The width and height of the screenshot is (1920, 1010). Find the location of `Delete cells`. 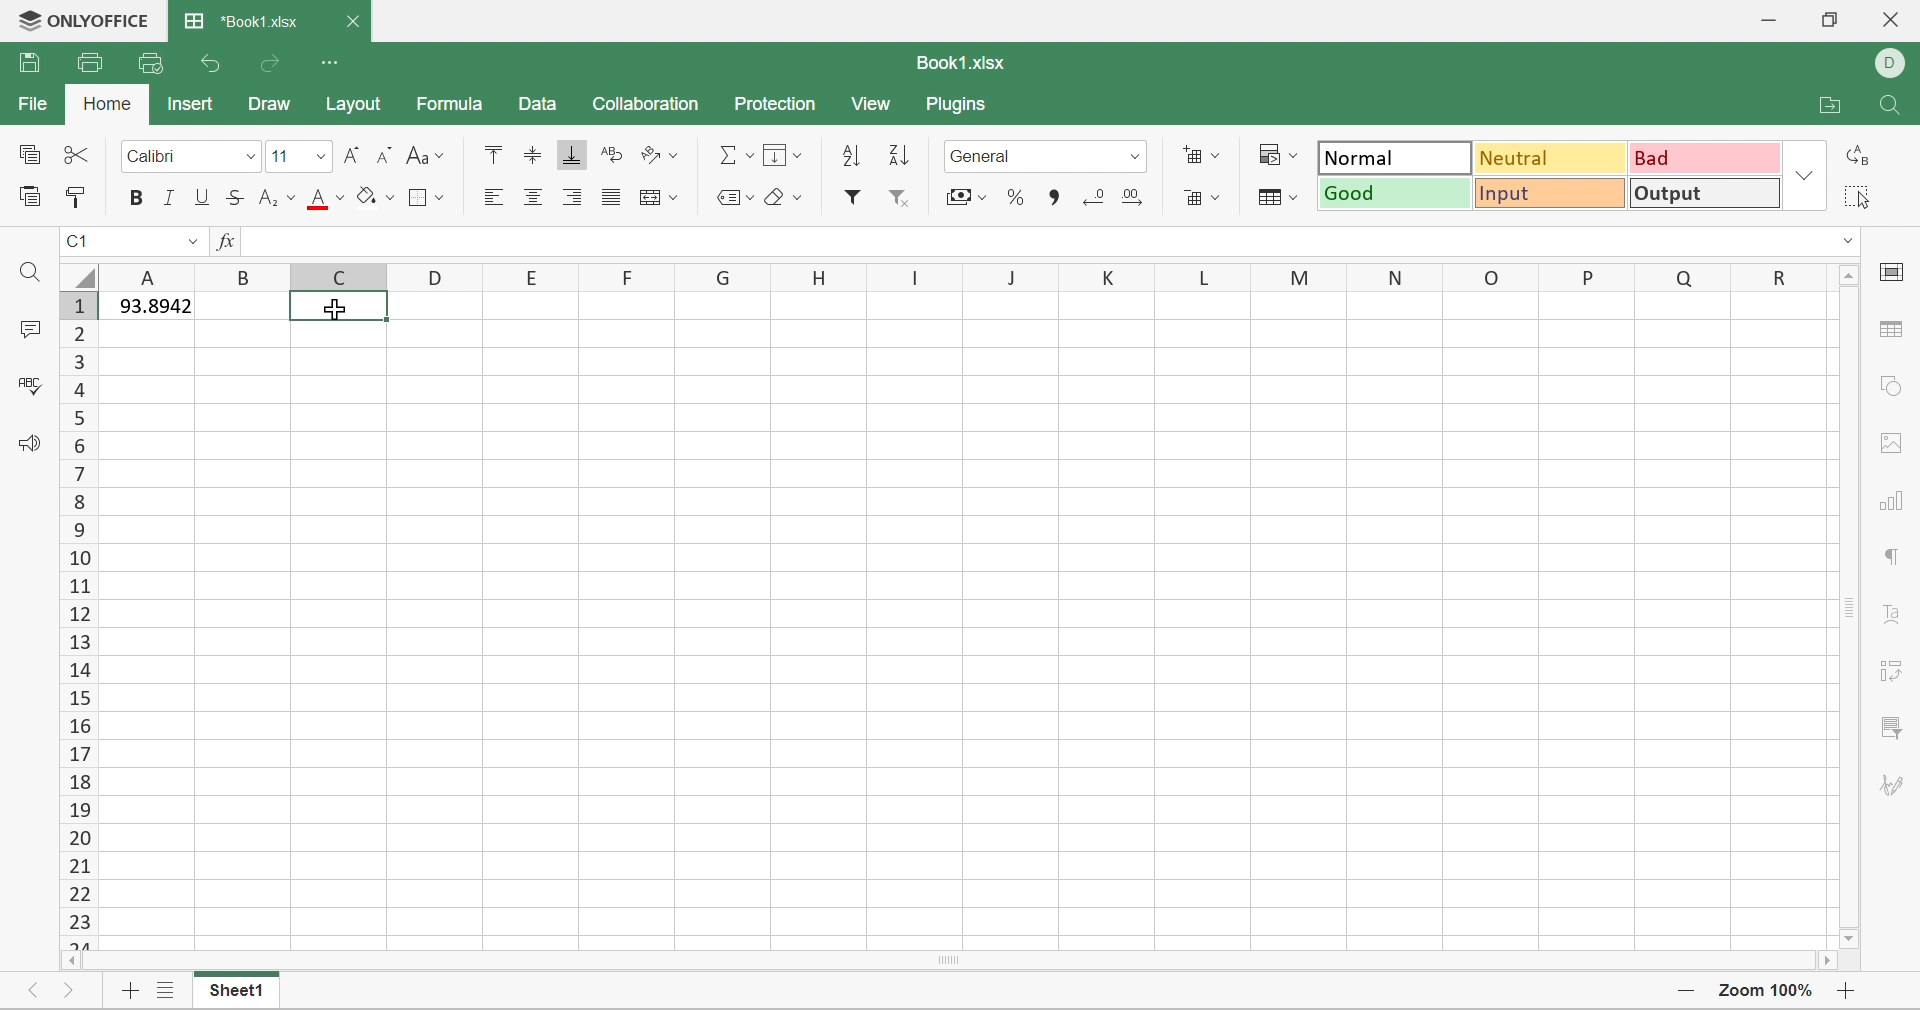

Delete cells is located at coordinates (1201, 194).